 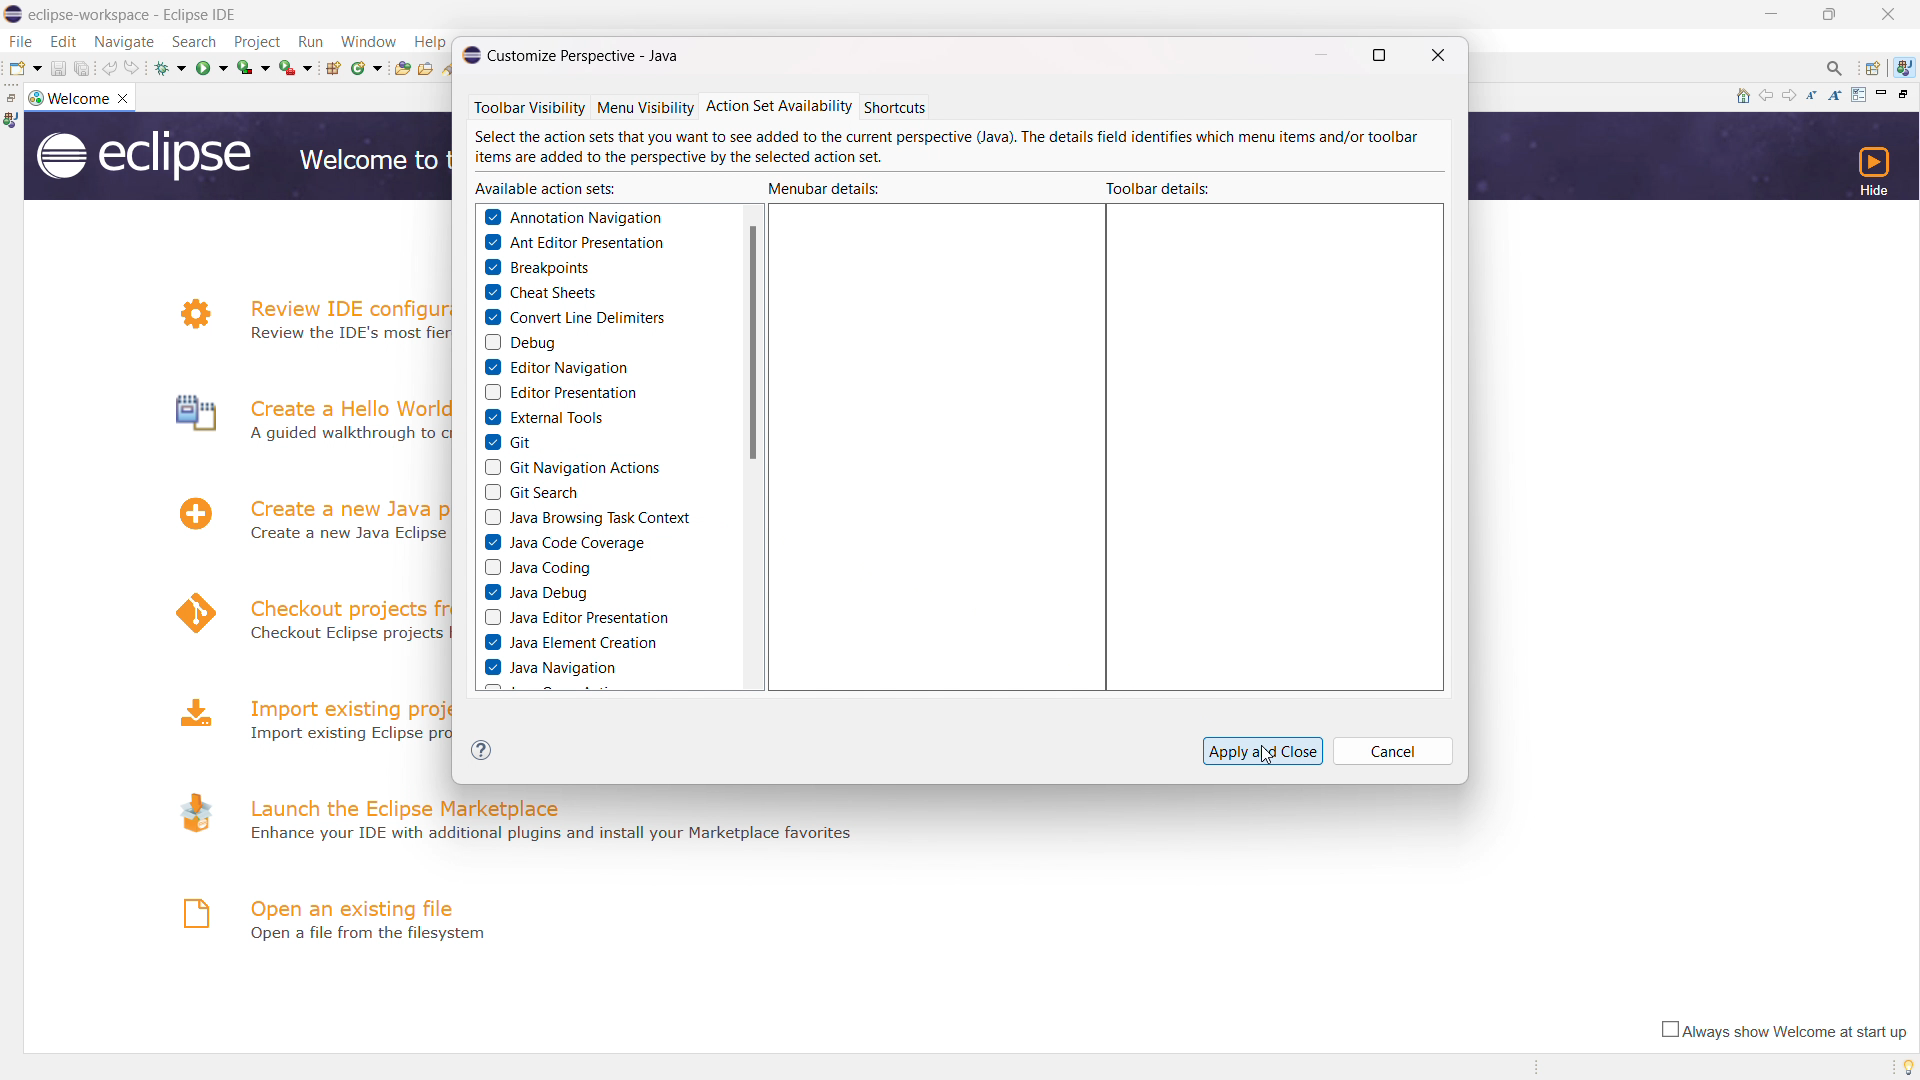 What do you see at coordinates (1907, 67) in the screenshot?
I see `java` at bounding box center [1907, 67].